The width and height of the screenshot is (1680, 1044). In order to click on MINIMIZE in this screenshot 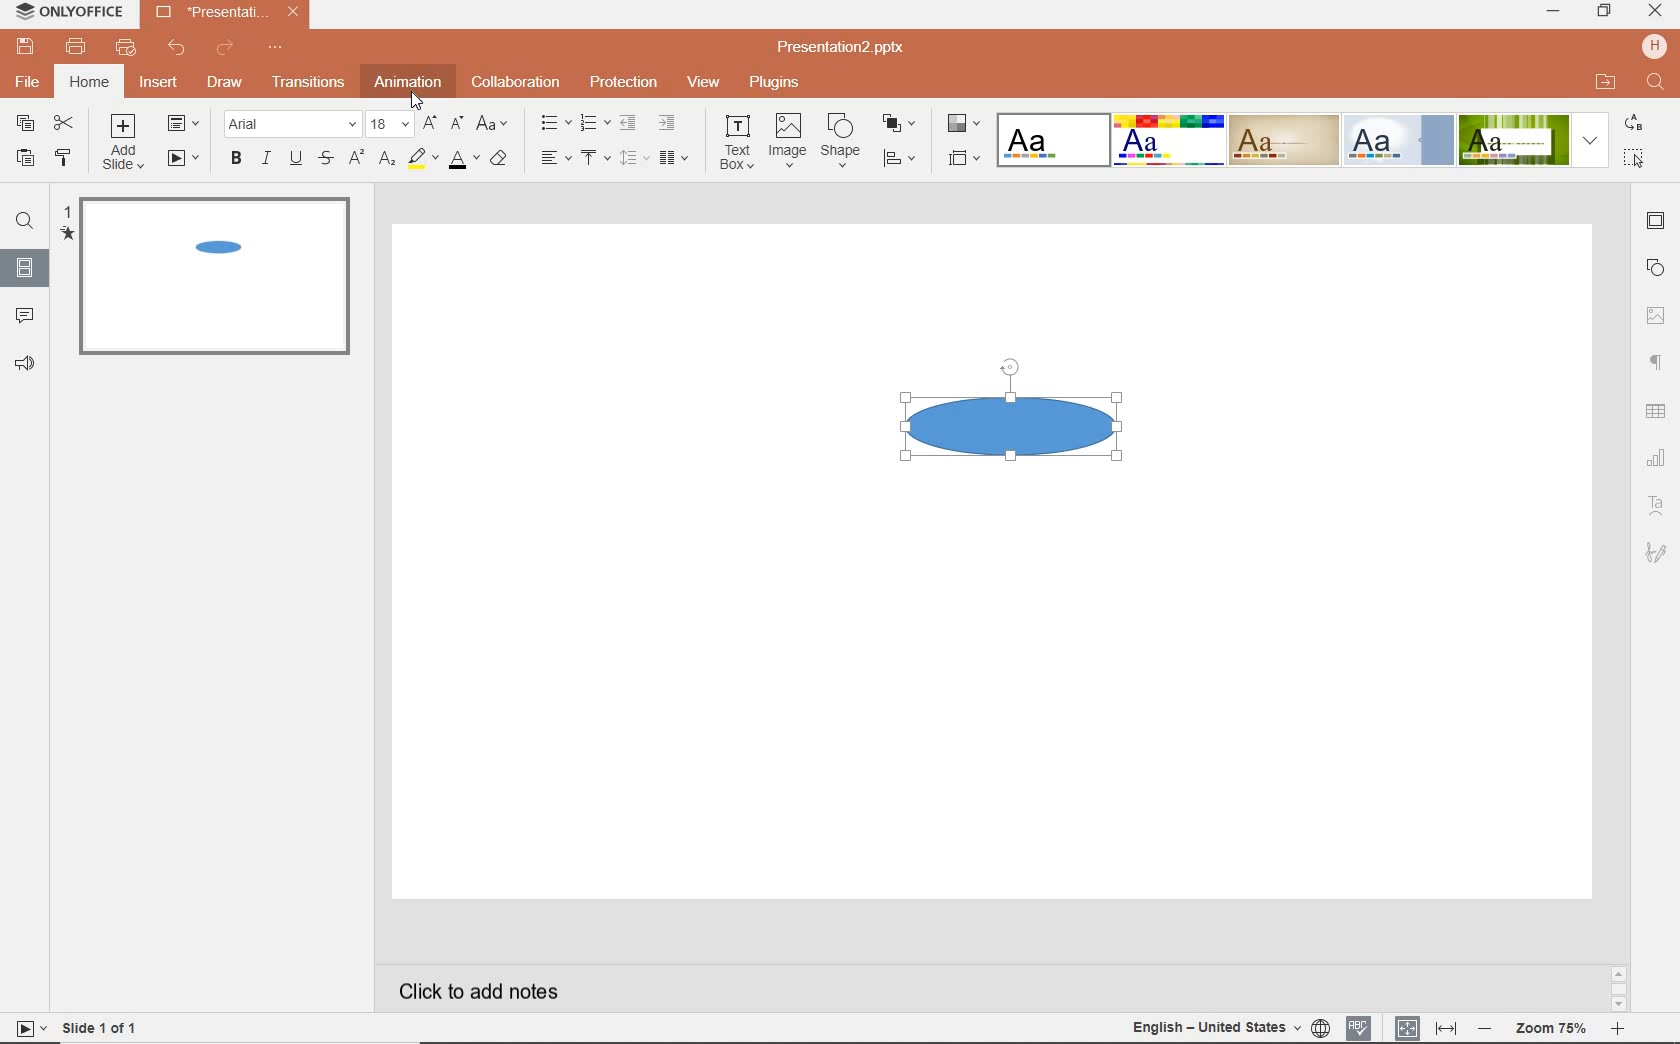, I will do `click(1551, 13)`.